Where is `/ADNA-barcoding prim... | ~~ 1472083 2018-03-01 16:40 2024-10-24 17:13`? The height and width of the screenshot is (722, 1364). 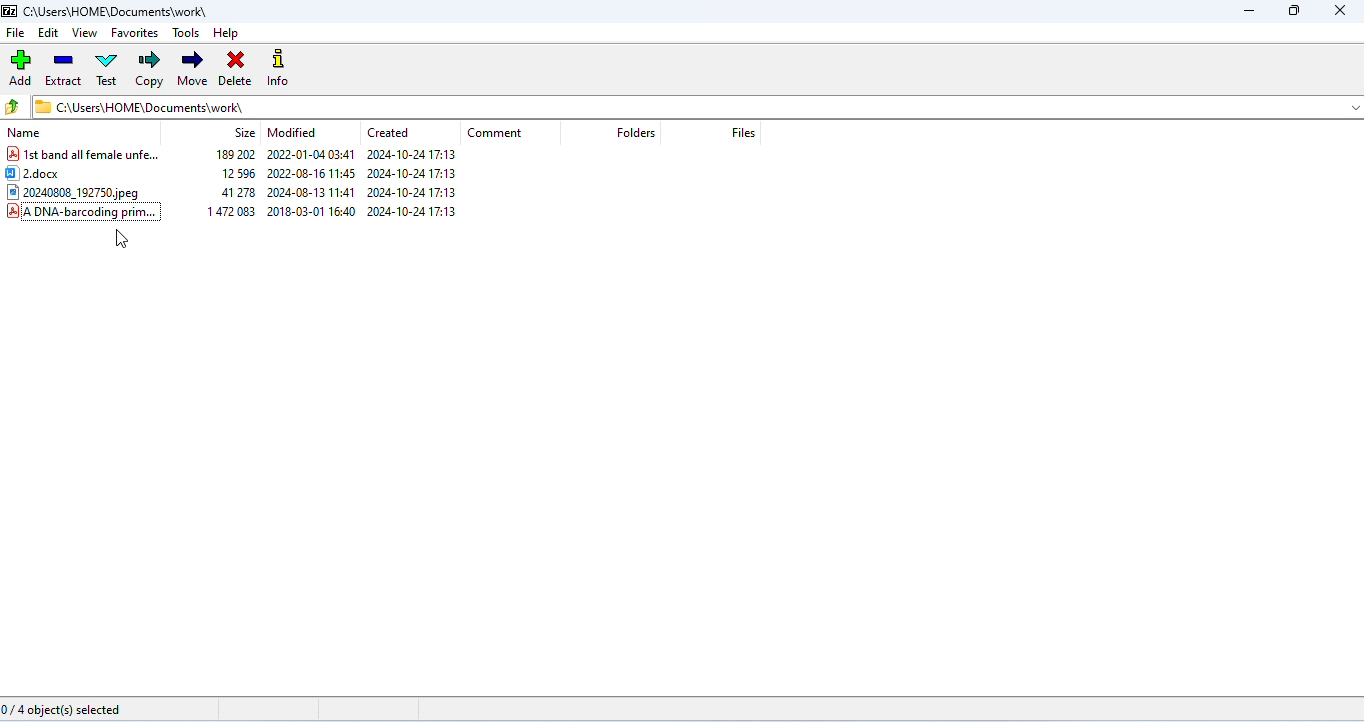 /ADNA-barcoding prim... | ~~ 1472083 2018-03-01 16:40 2024-10-24 17:13 is located at coordinates (254, 213).